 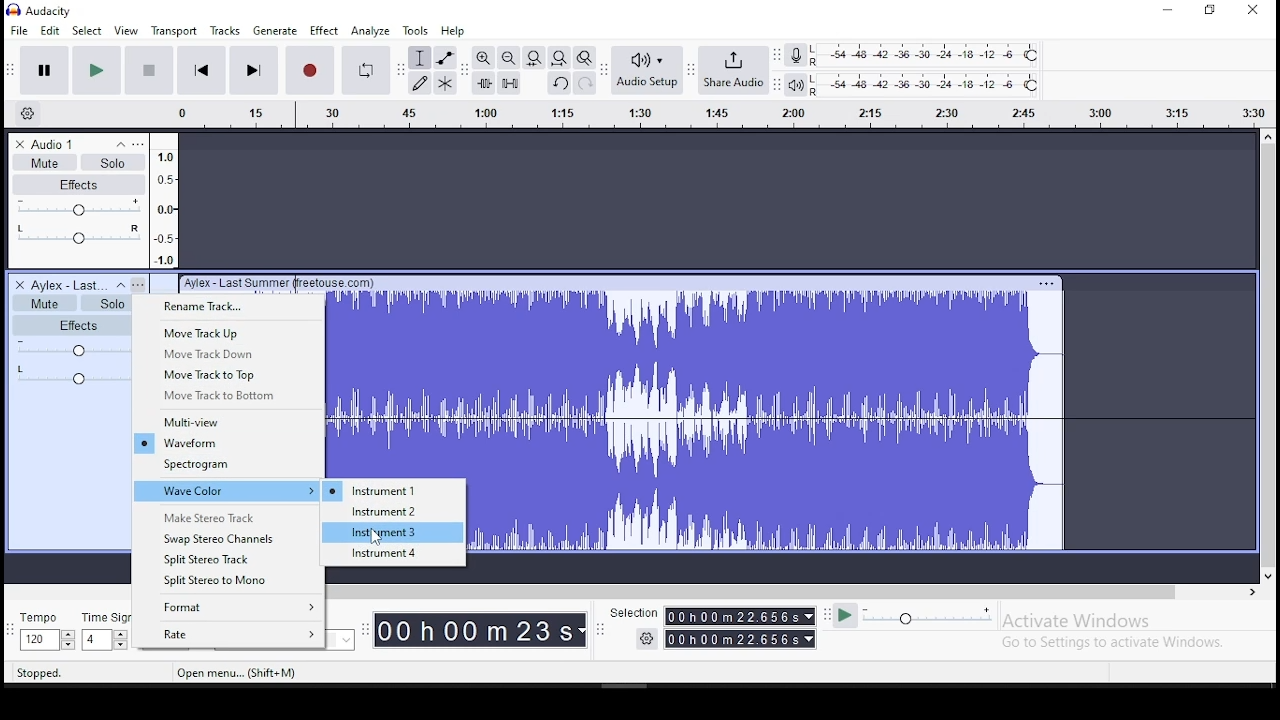 What do you see at coordinates (559, 57) in the screenshot?
I see `fit project to width` at bounding box center [559, 57].